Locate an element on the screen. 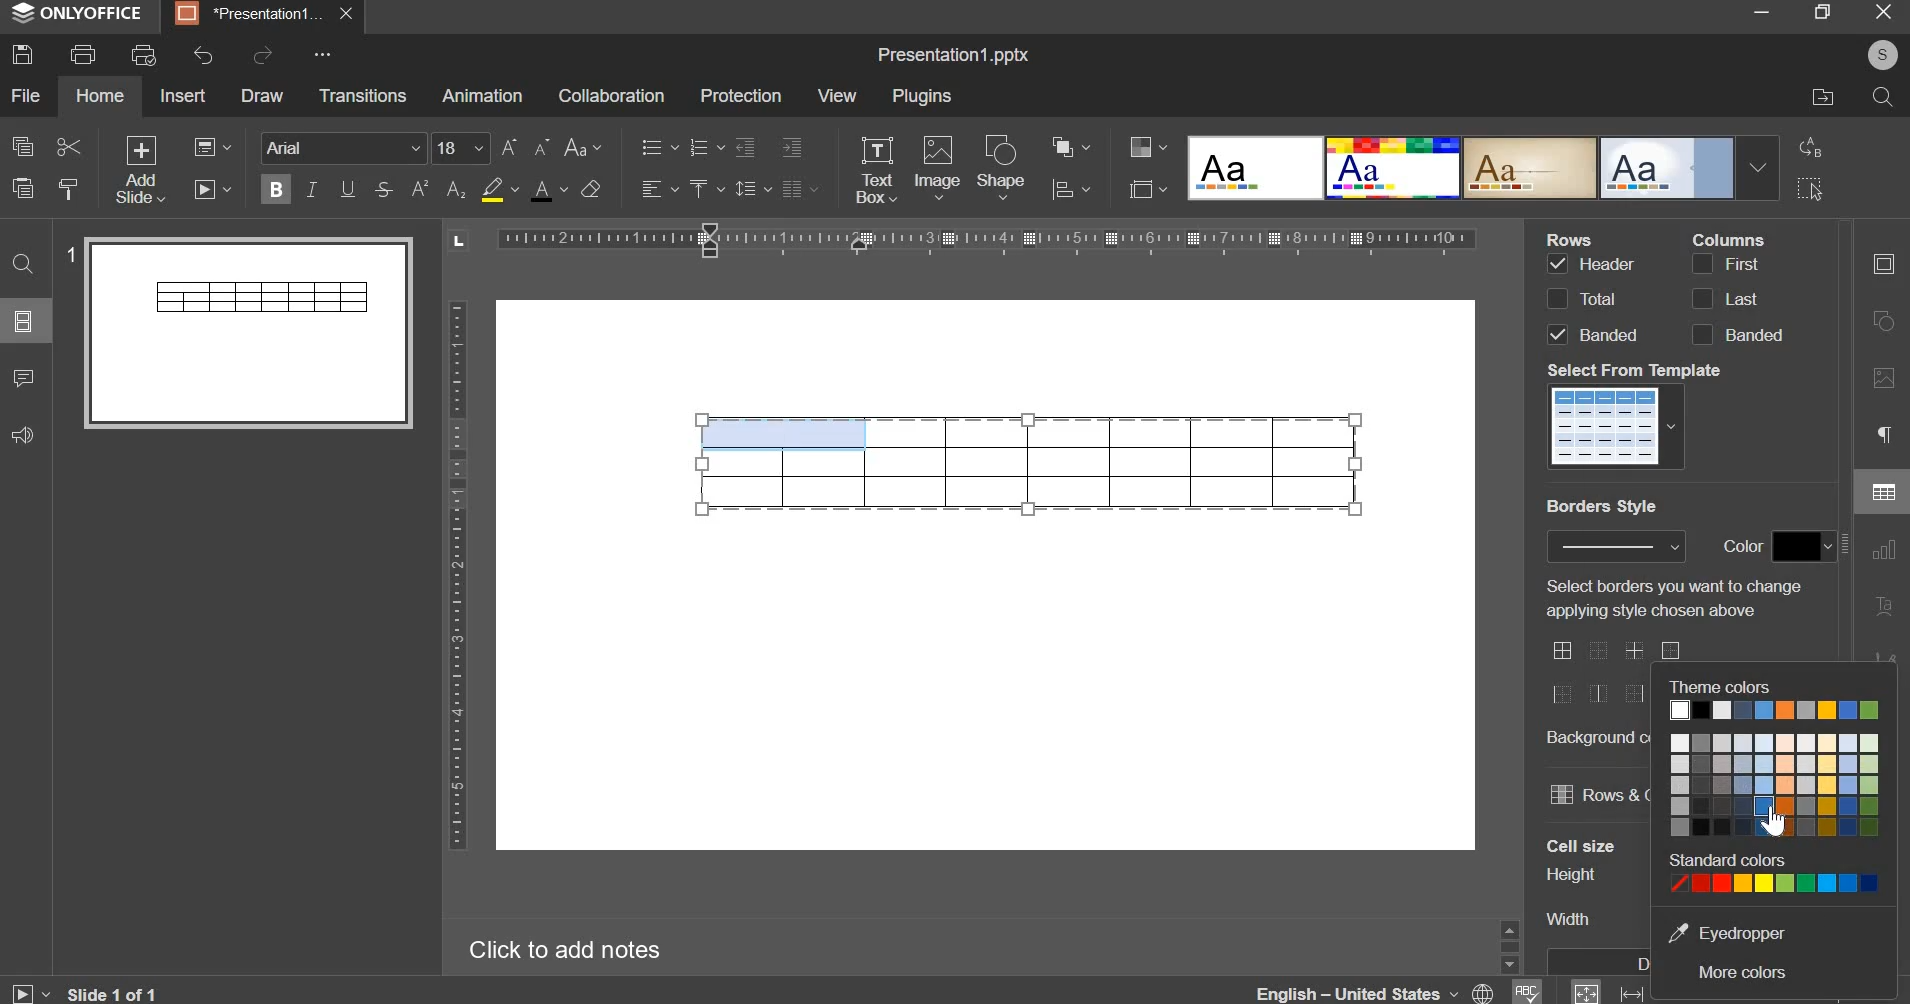 Image resolution: width=1910 pixels, height=1004 pixels. view is located at coordinates (837, 95).